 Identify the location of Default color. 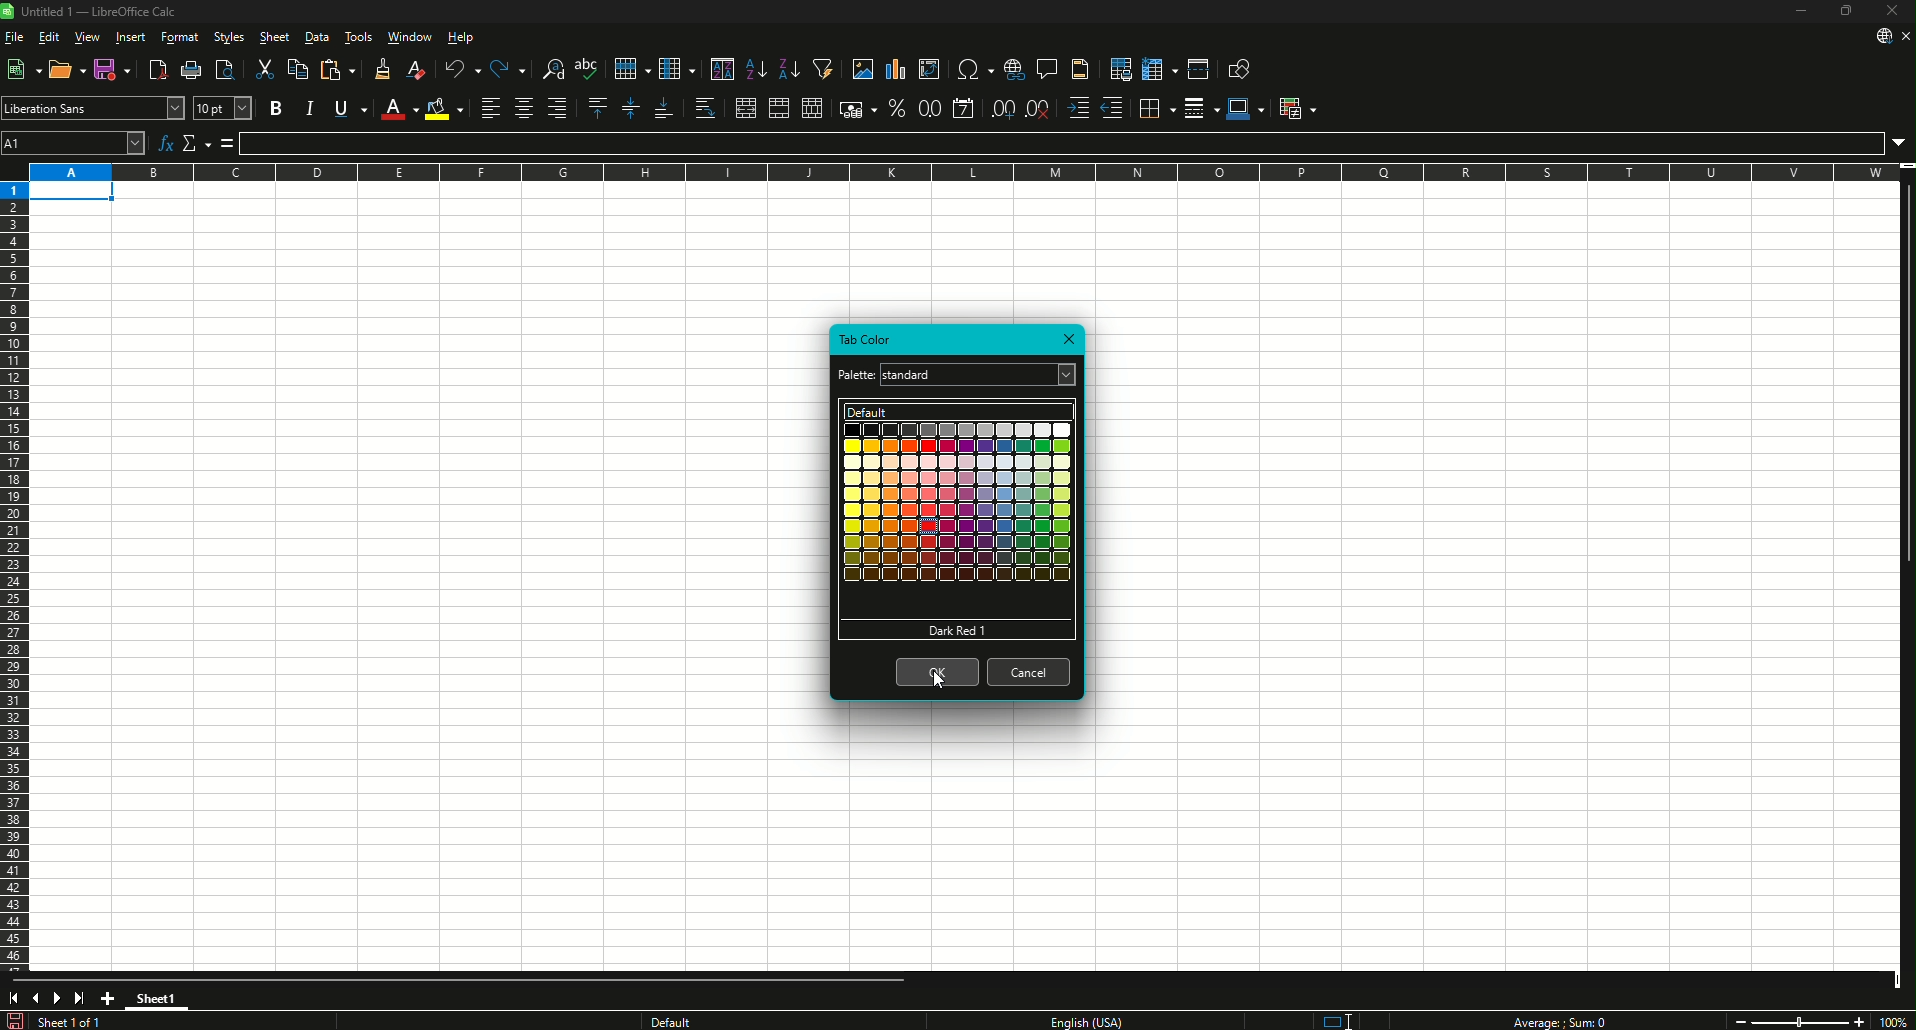
(959, 411).